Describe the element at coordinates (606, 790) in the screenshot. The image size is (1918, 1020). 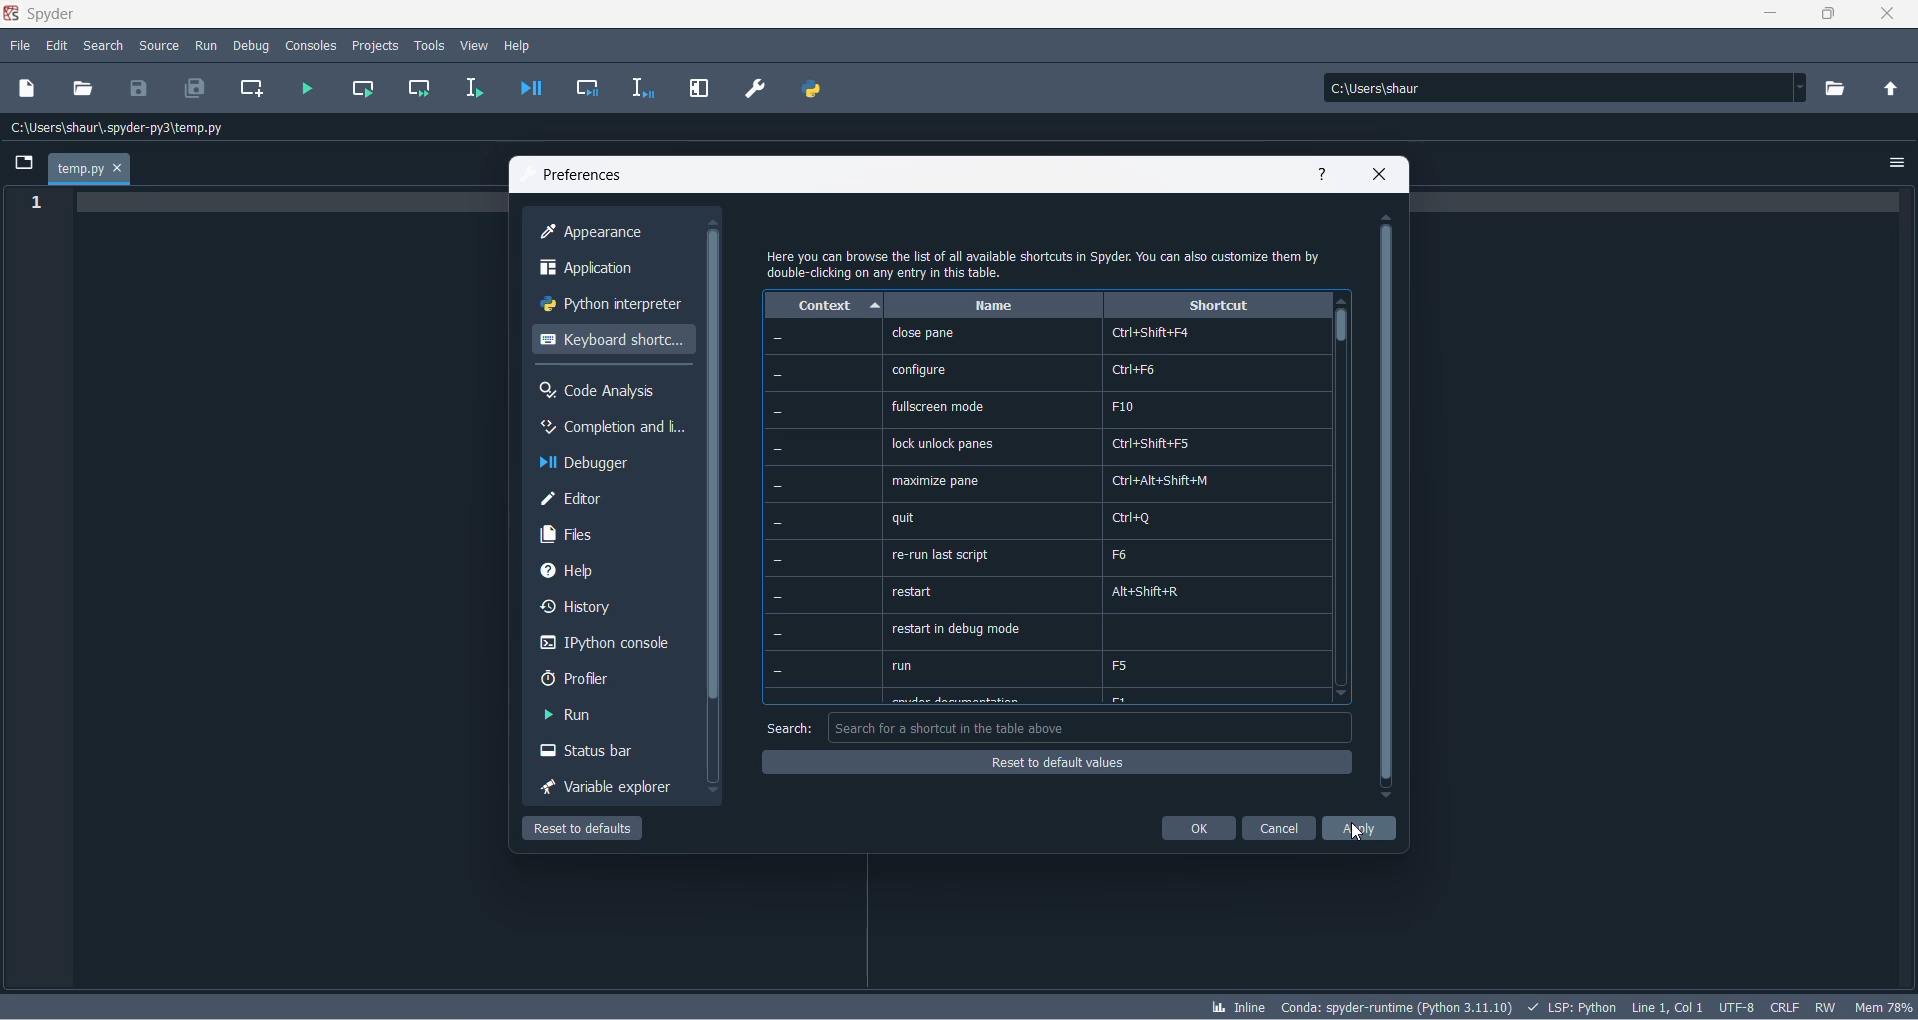
I see `variable exploreer` at that location.